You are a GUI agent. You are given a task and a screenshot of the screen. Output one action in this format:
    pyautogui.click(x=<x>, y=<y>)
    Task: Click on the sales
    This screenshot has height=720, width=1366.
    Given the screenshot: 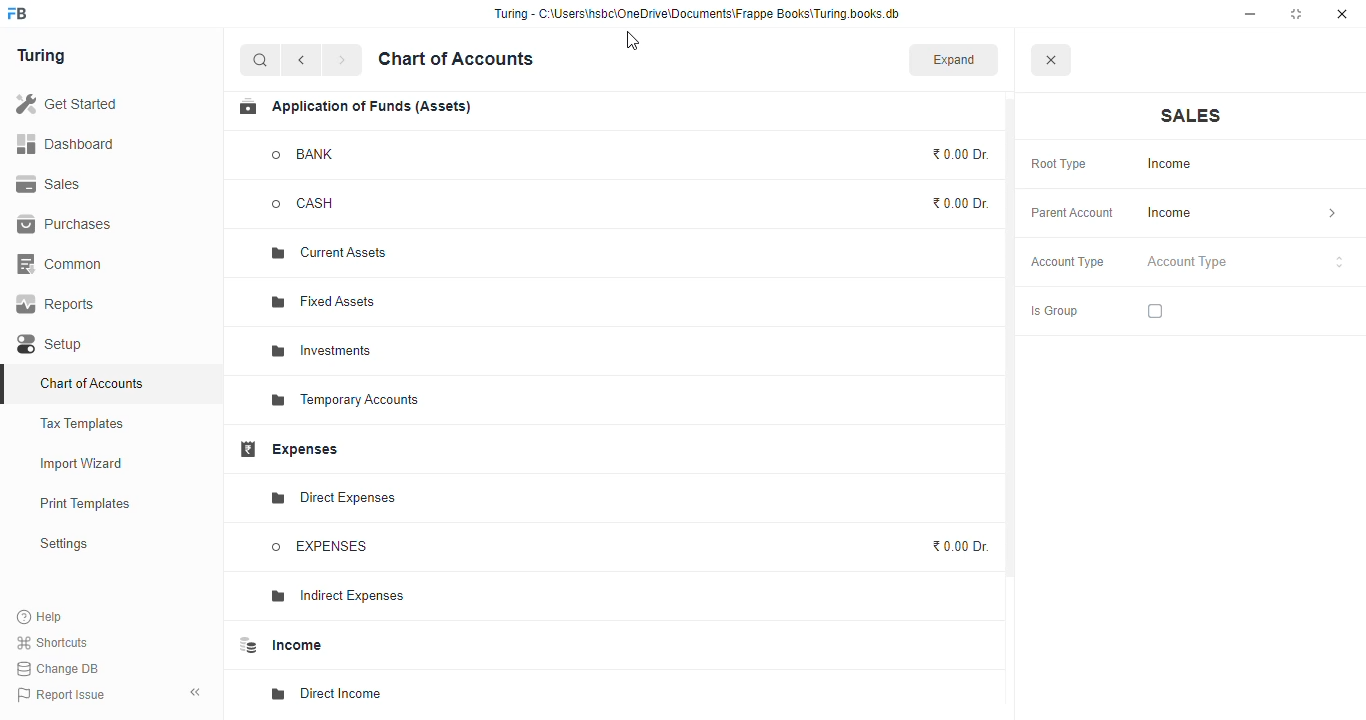 What is the action you would take?
    pyautogui.click(x=49, y=184)
    